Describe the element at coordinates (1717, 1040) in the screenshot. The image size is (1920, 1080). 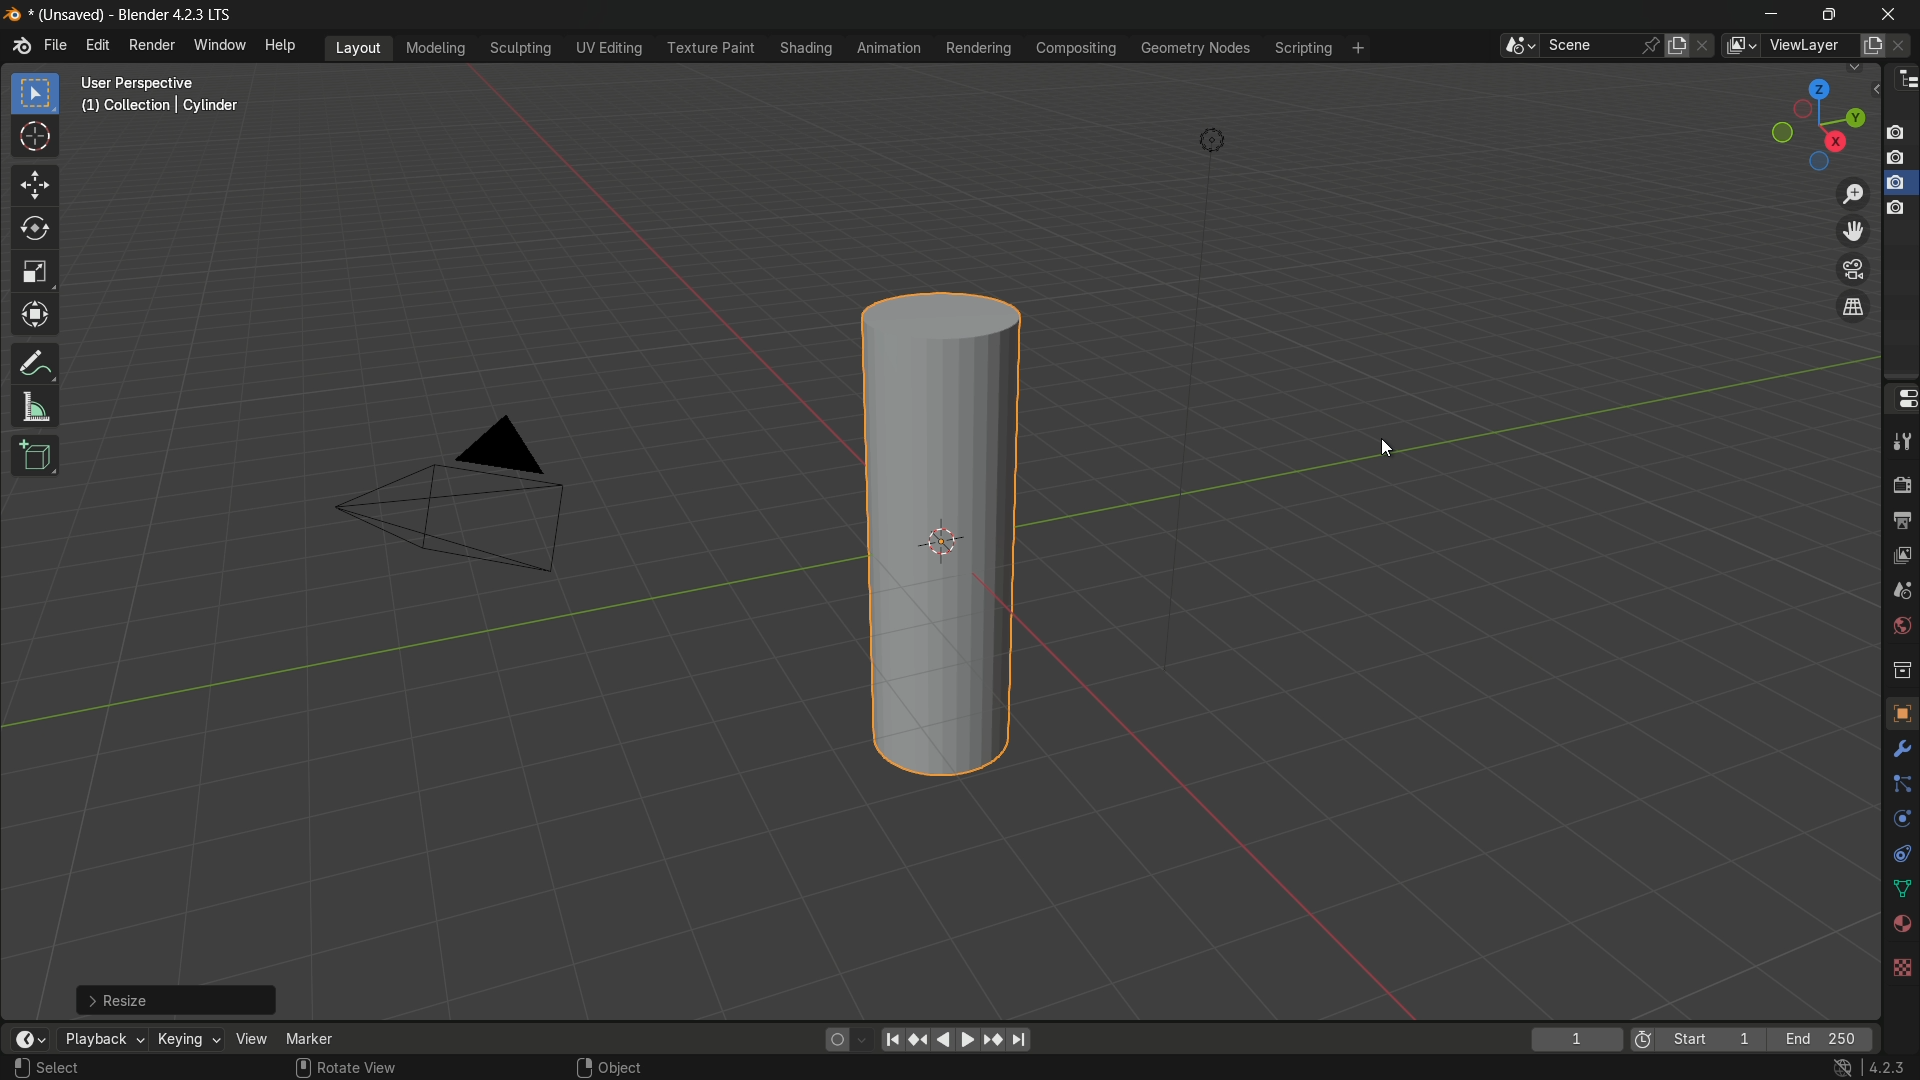
I see `Start 1` at that location.